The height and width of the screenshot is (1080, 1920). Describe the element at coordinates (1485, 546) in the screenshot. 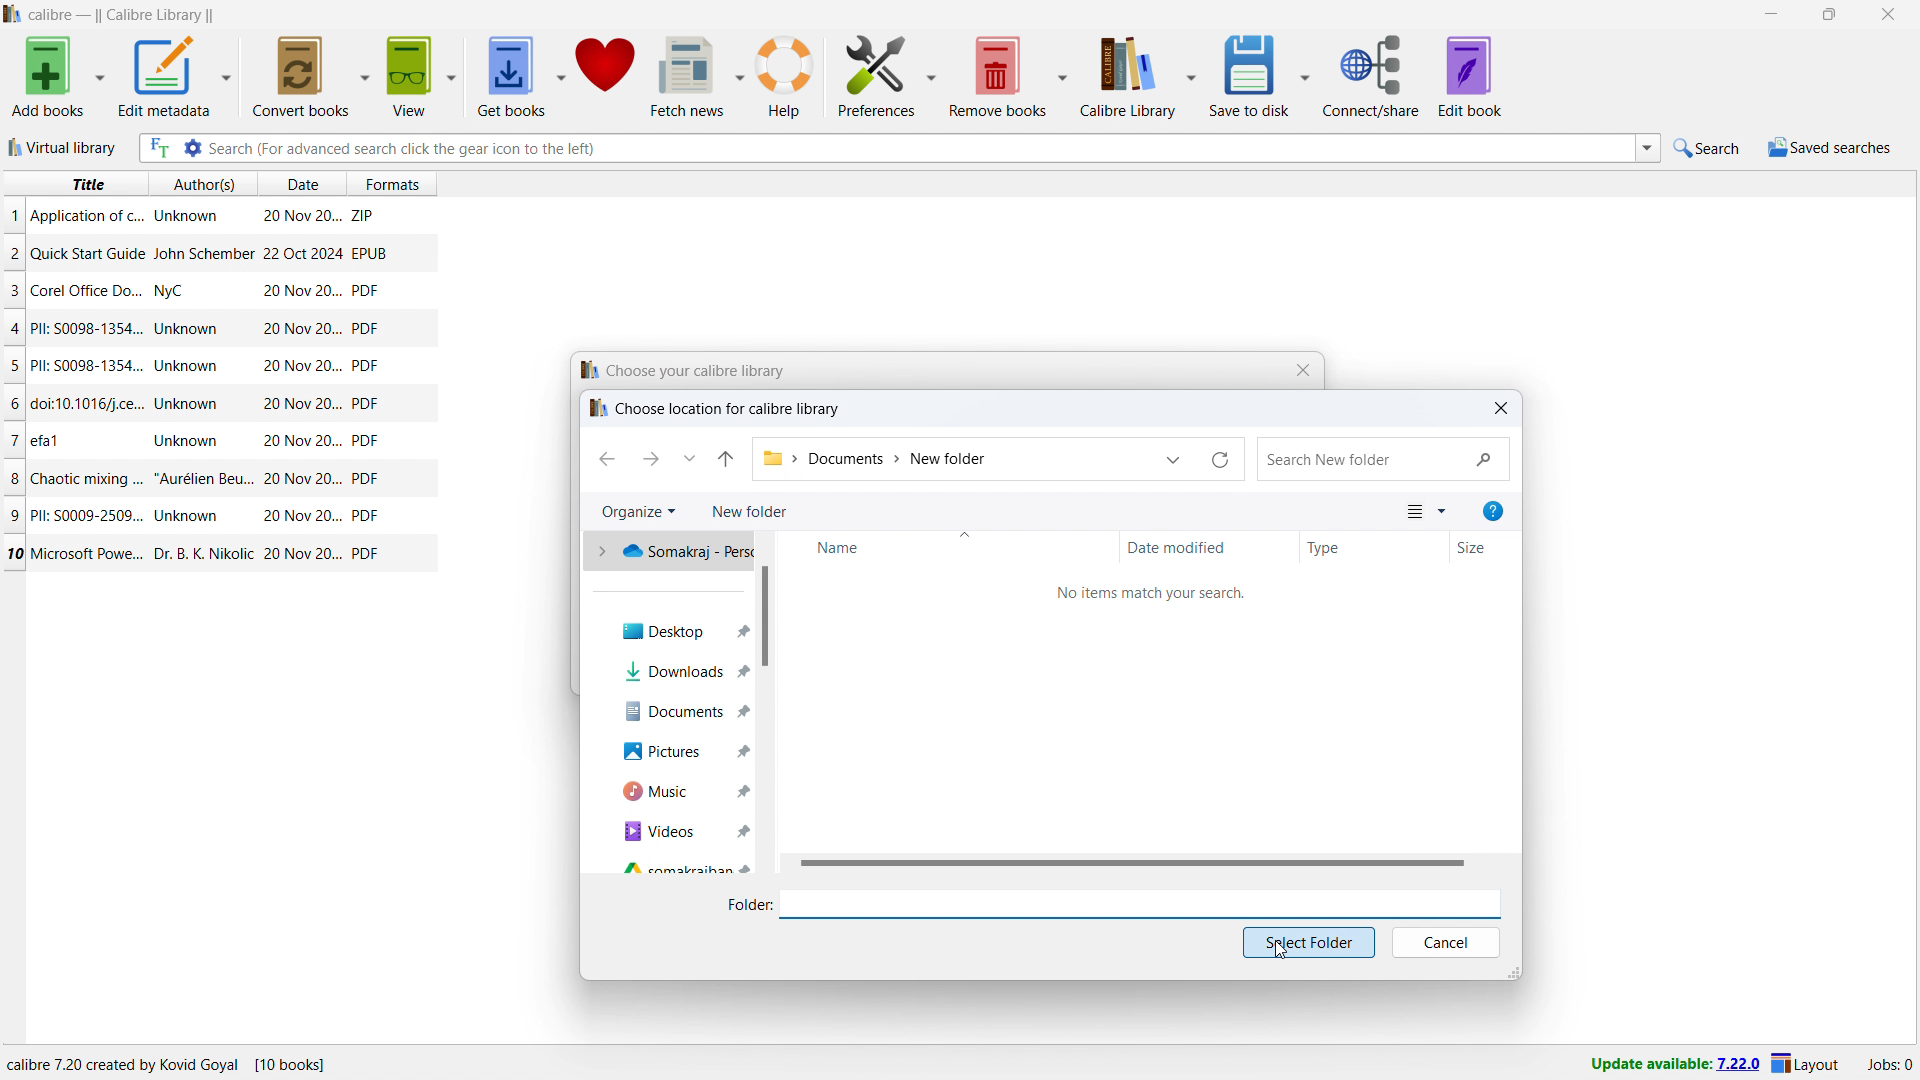

I see `size` at that location.